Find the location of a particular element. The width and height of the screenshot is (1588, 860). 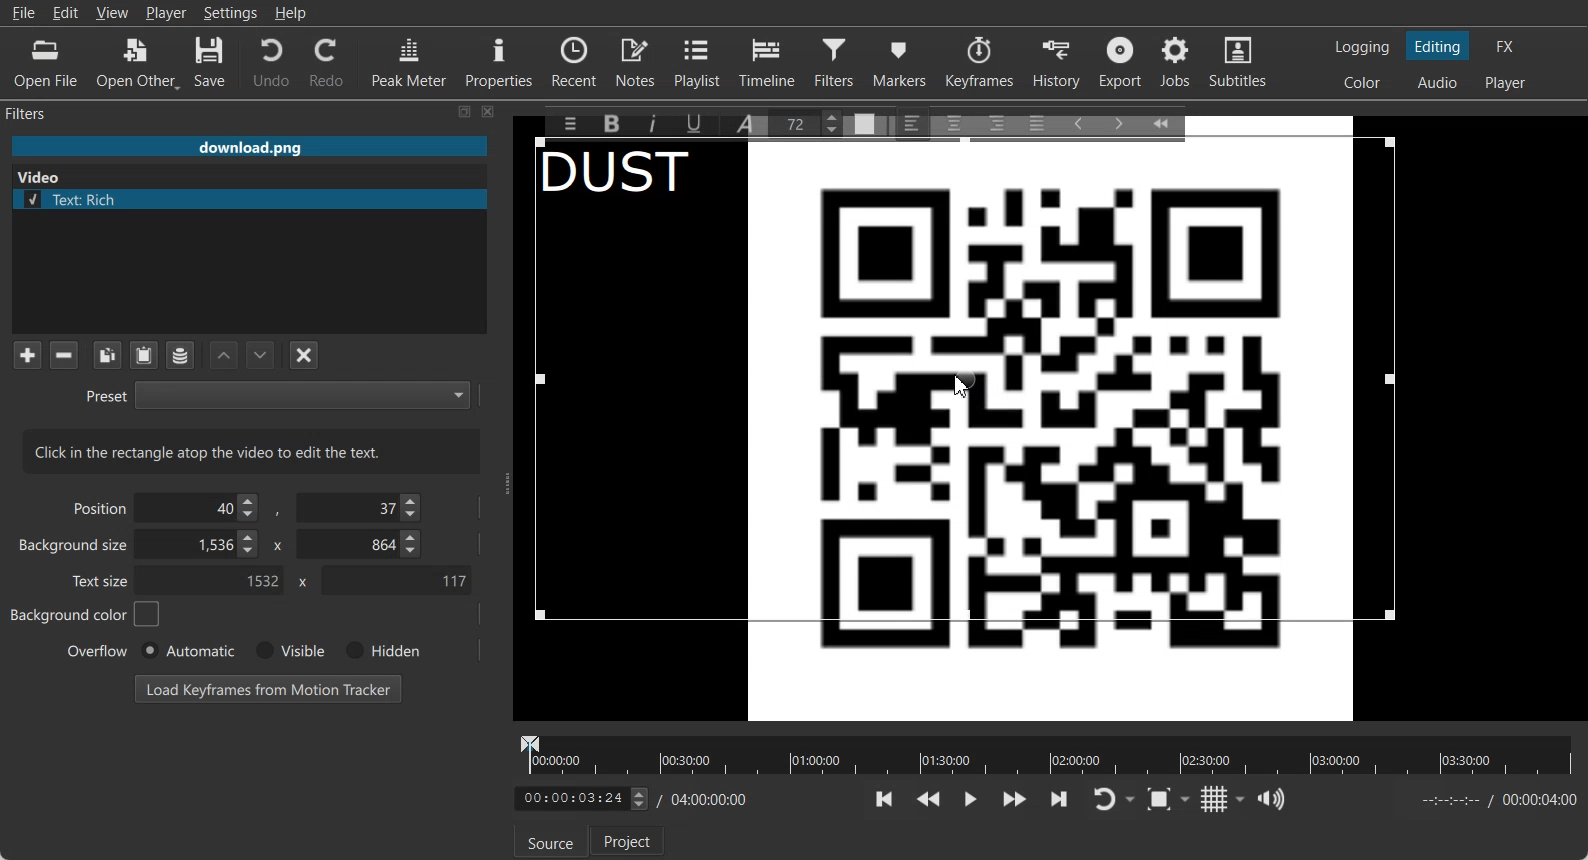

Paste Filters is located at coordinates (144, 356).